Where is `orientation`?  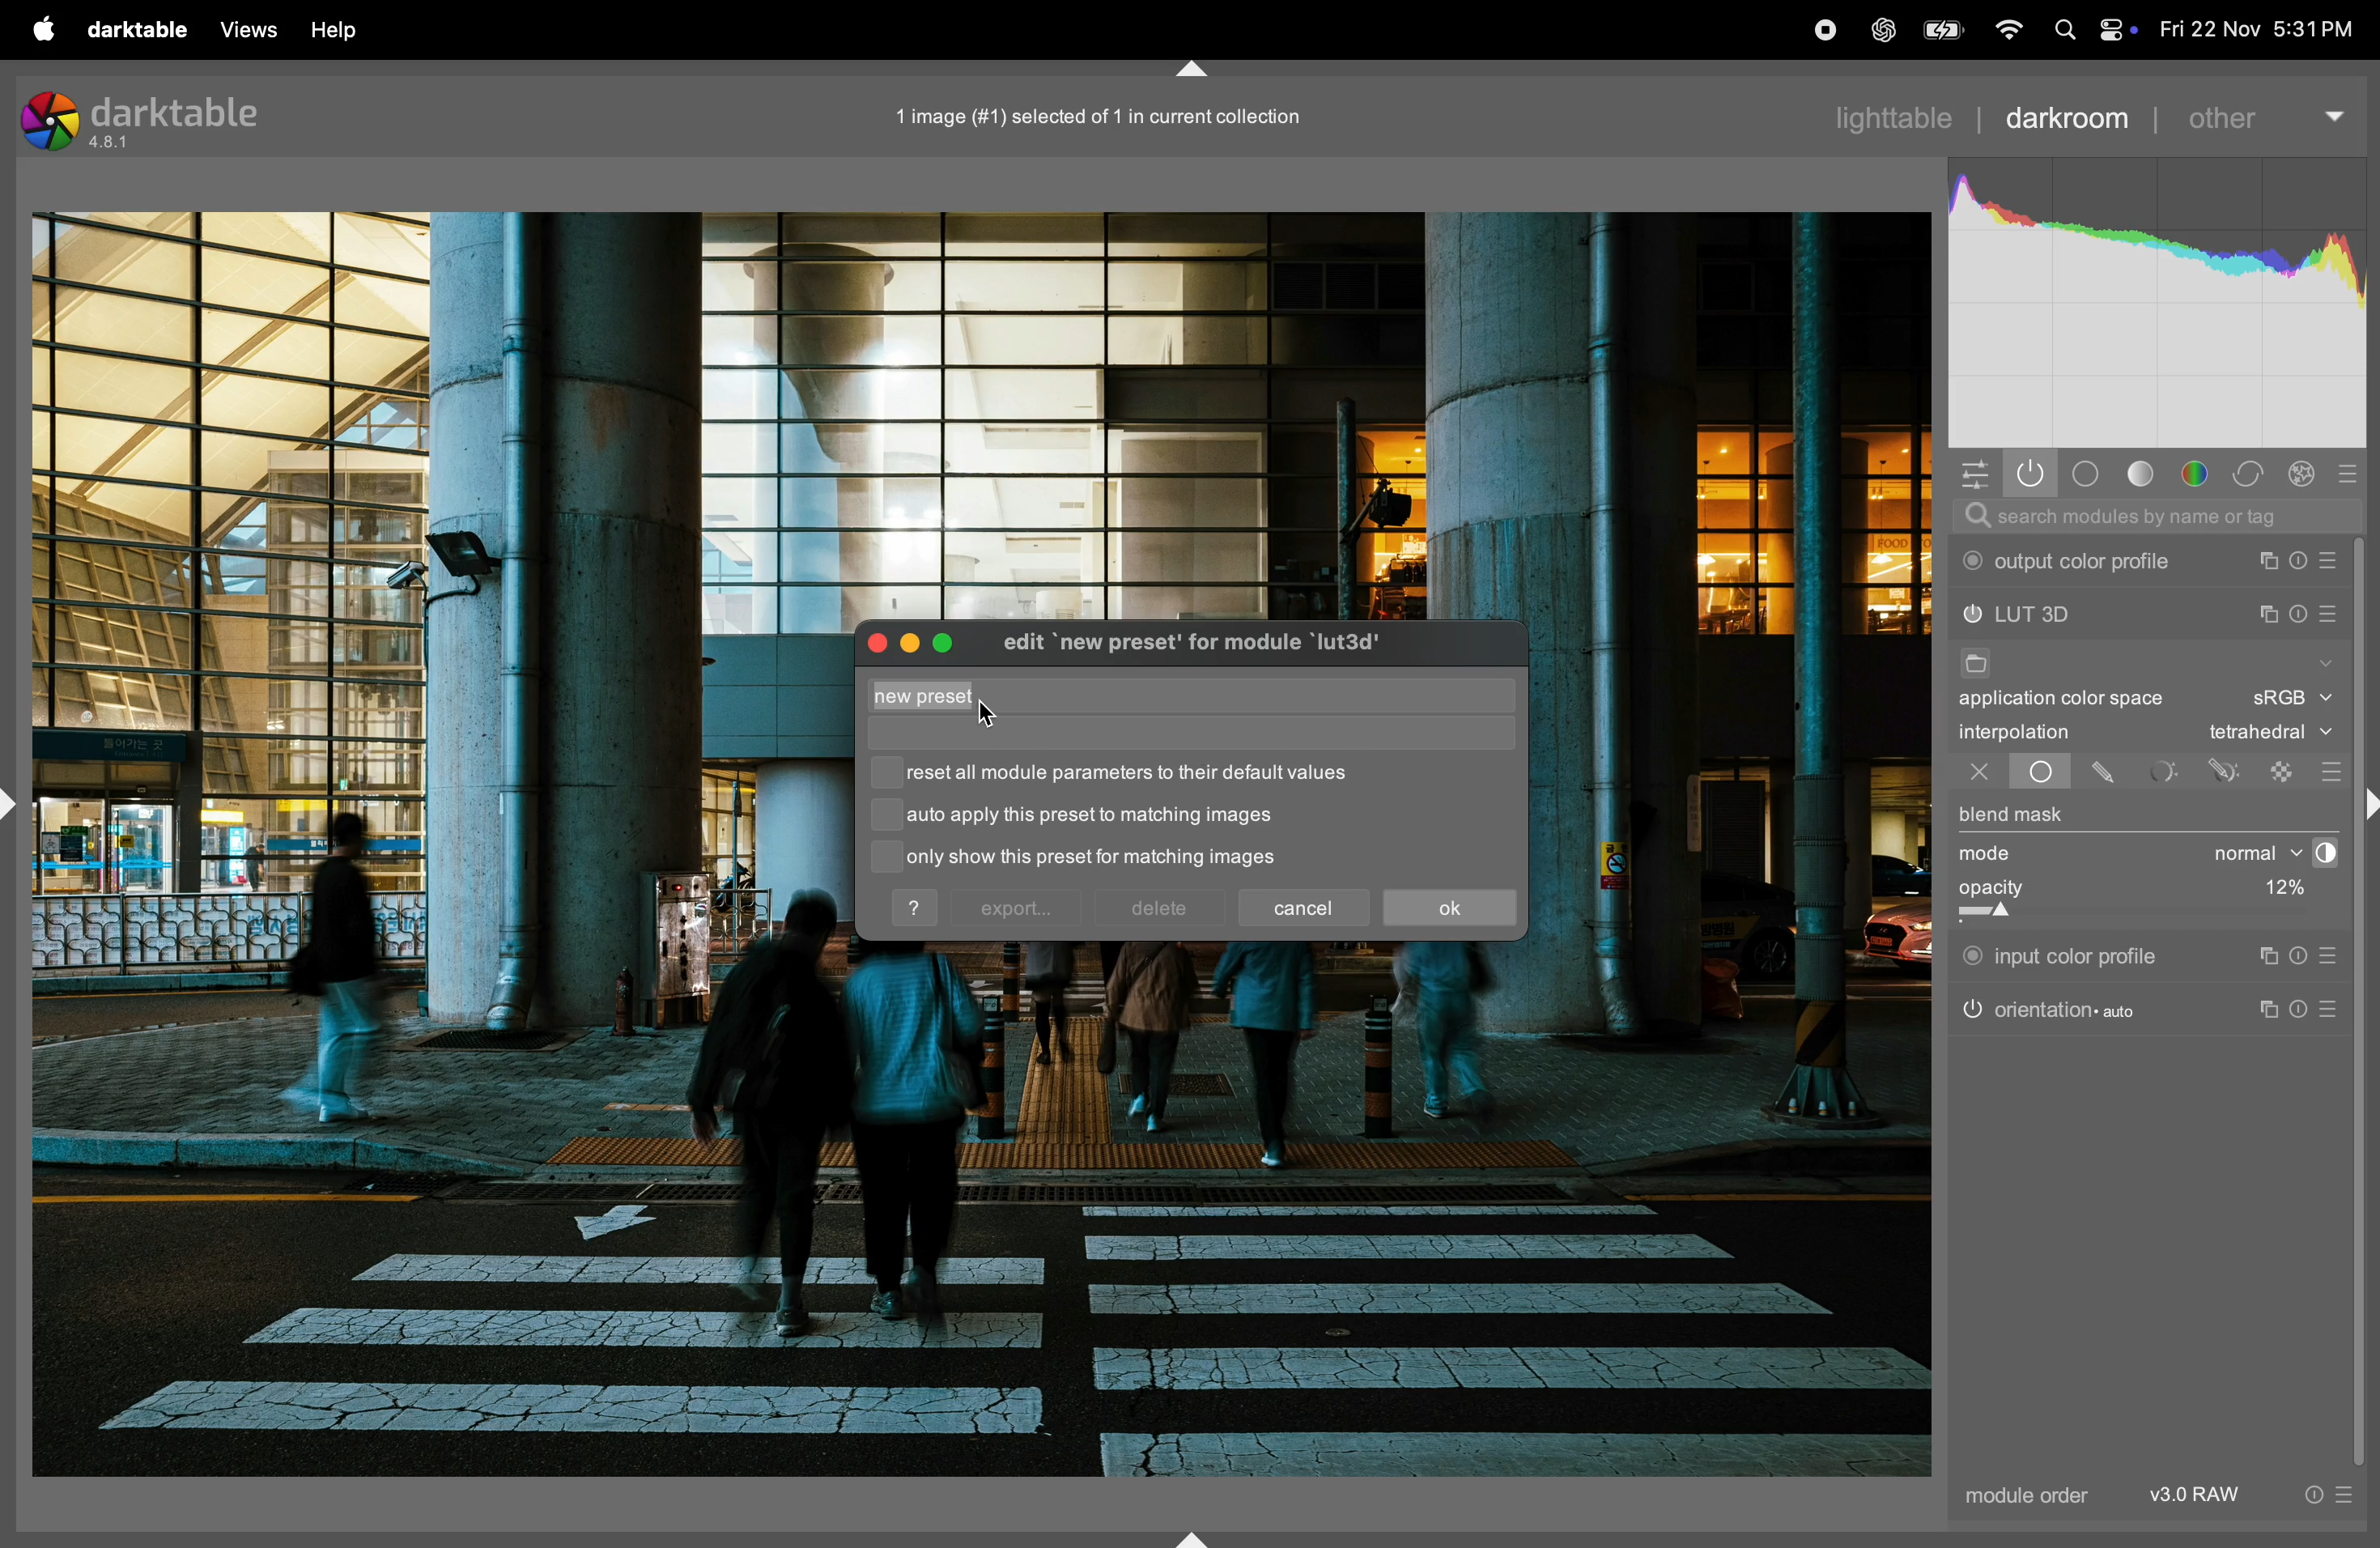
orientation is located at coordinates (2050, 1008).